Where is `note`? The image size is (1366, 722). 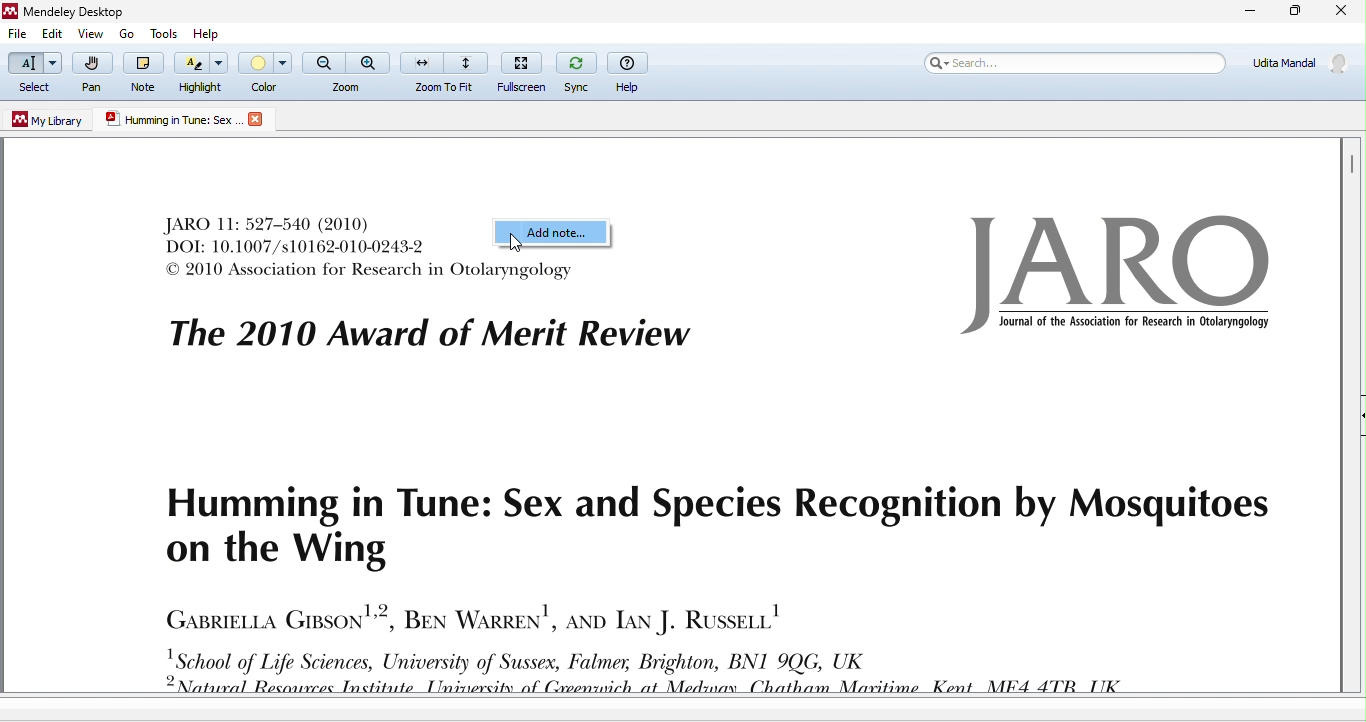
note is located at coordinates (145, 72).